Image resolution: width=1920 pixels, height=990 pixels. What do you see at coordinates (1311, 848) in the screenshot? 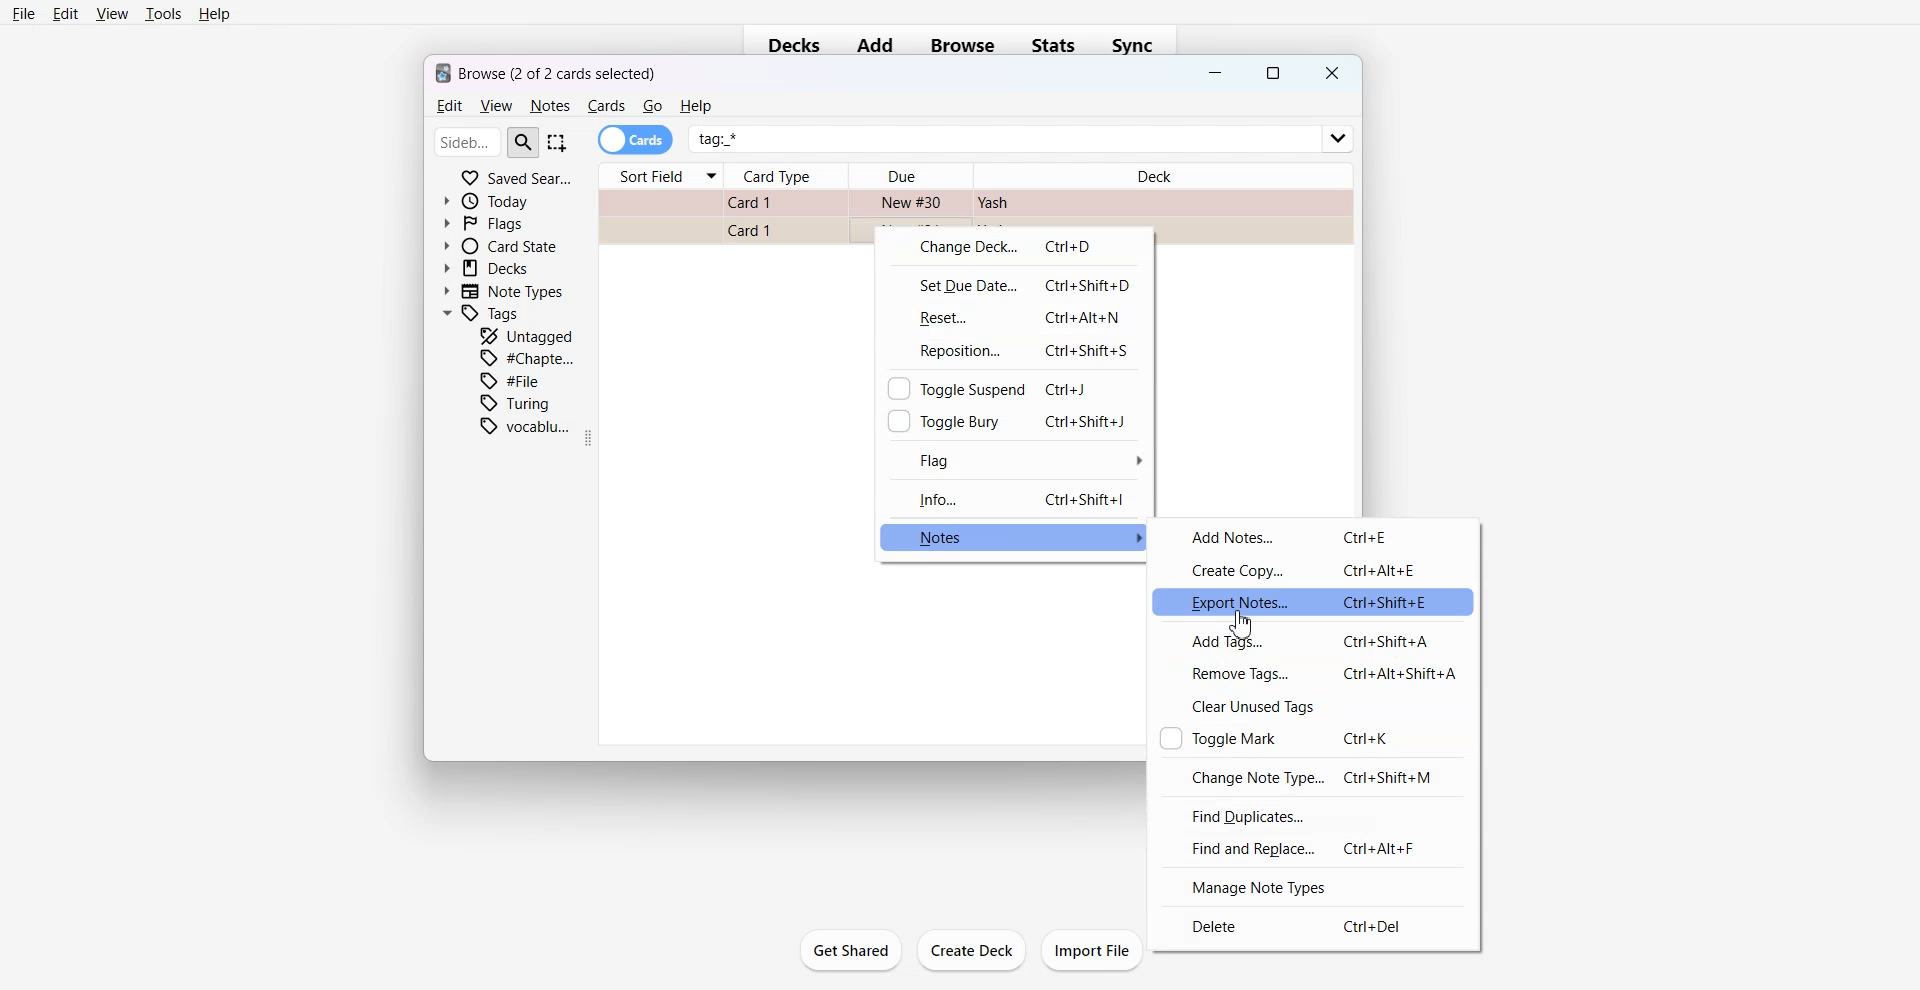
I see `Find and Replace` at bounding box center [1311, 848].